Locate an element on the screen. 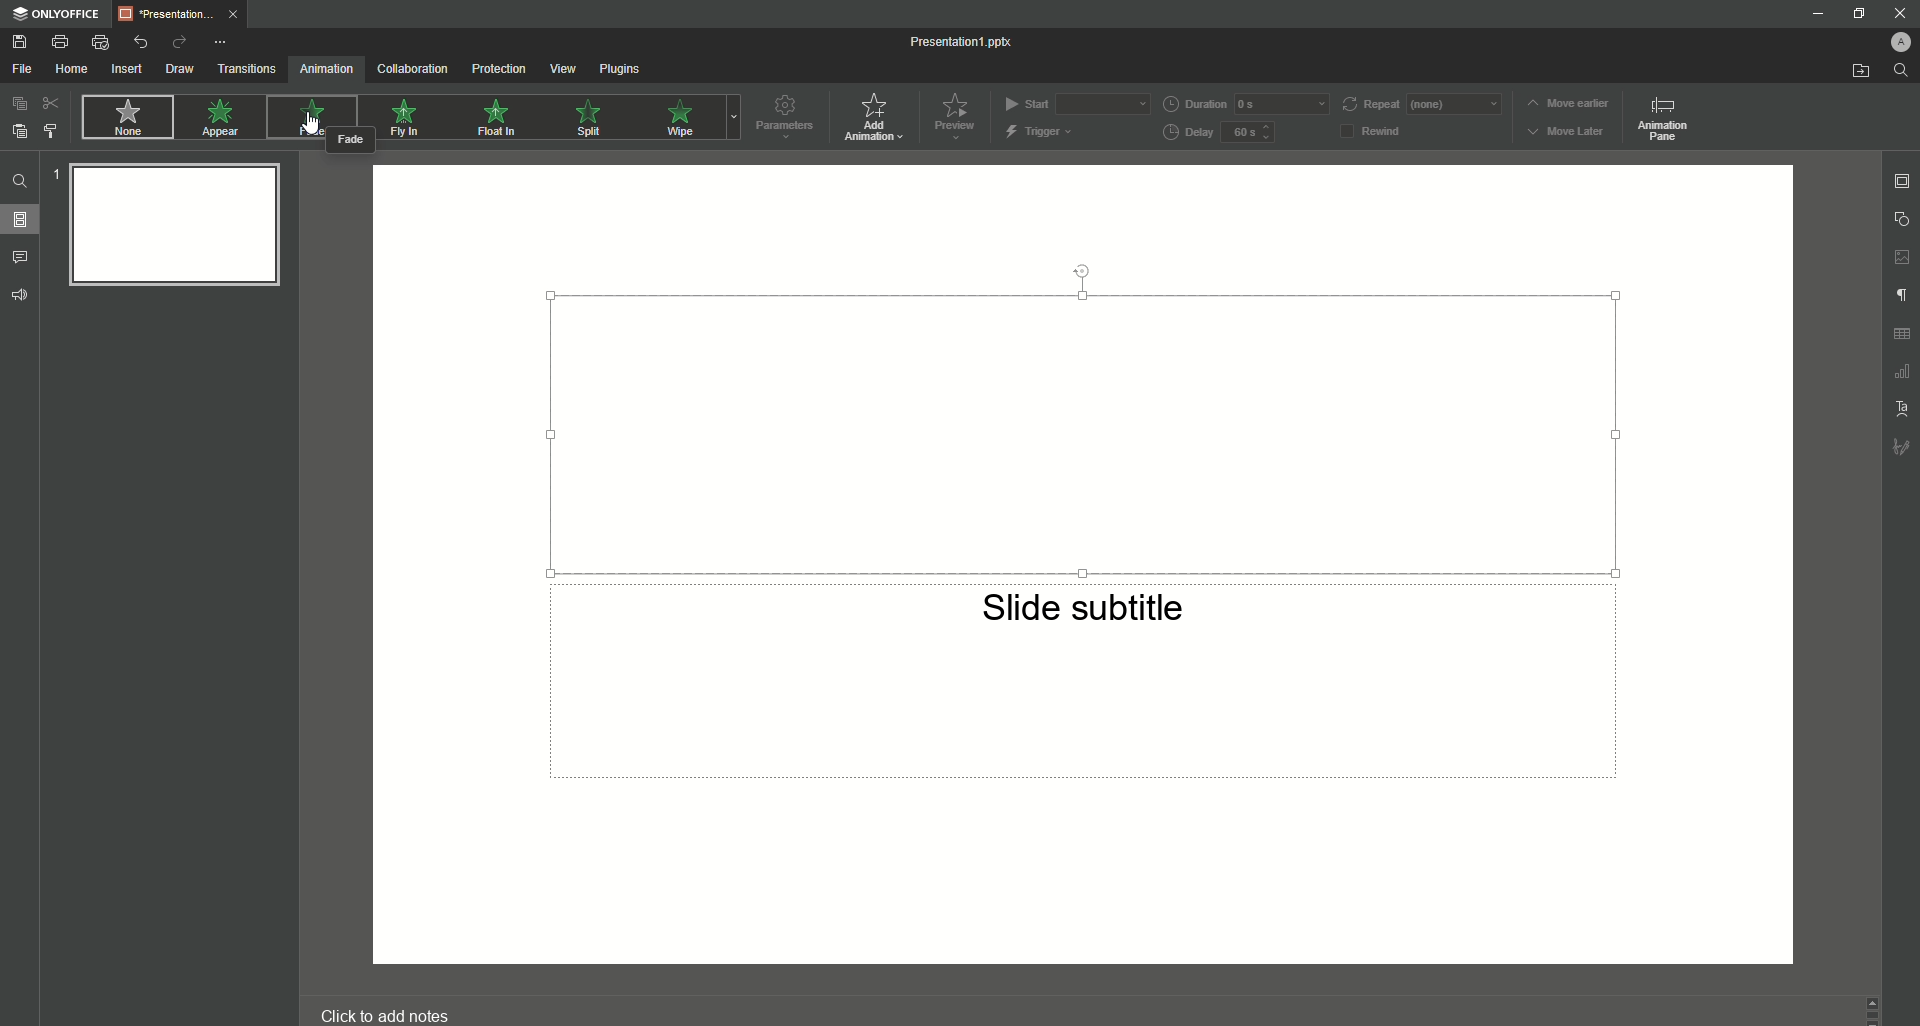 The width and height of the screenshot is (1920, 1026). Slides is located at coordinates (22, 220).